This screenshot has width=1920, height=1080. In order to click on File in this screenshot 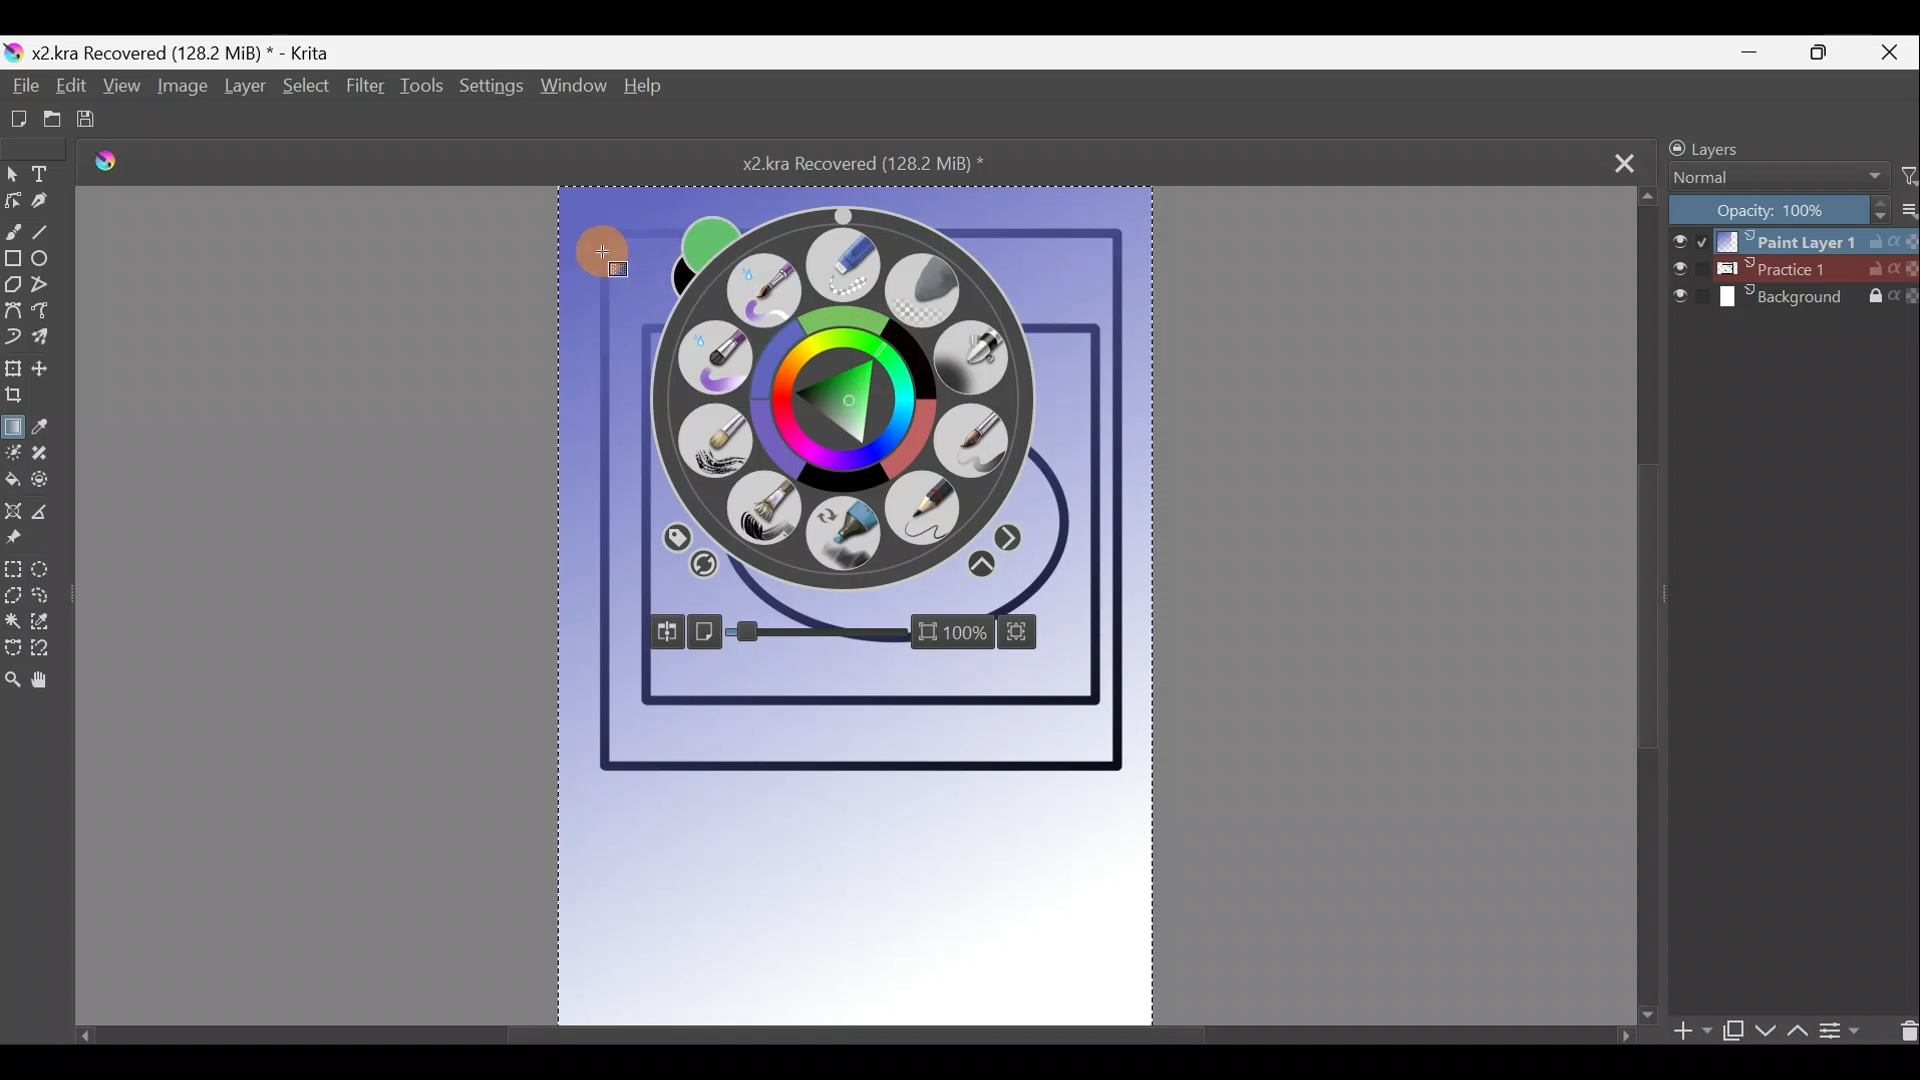, I will do `click(23, 87)`.